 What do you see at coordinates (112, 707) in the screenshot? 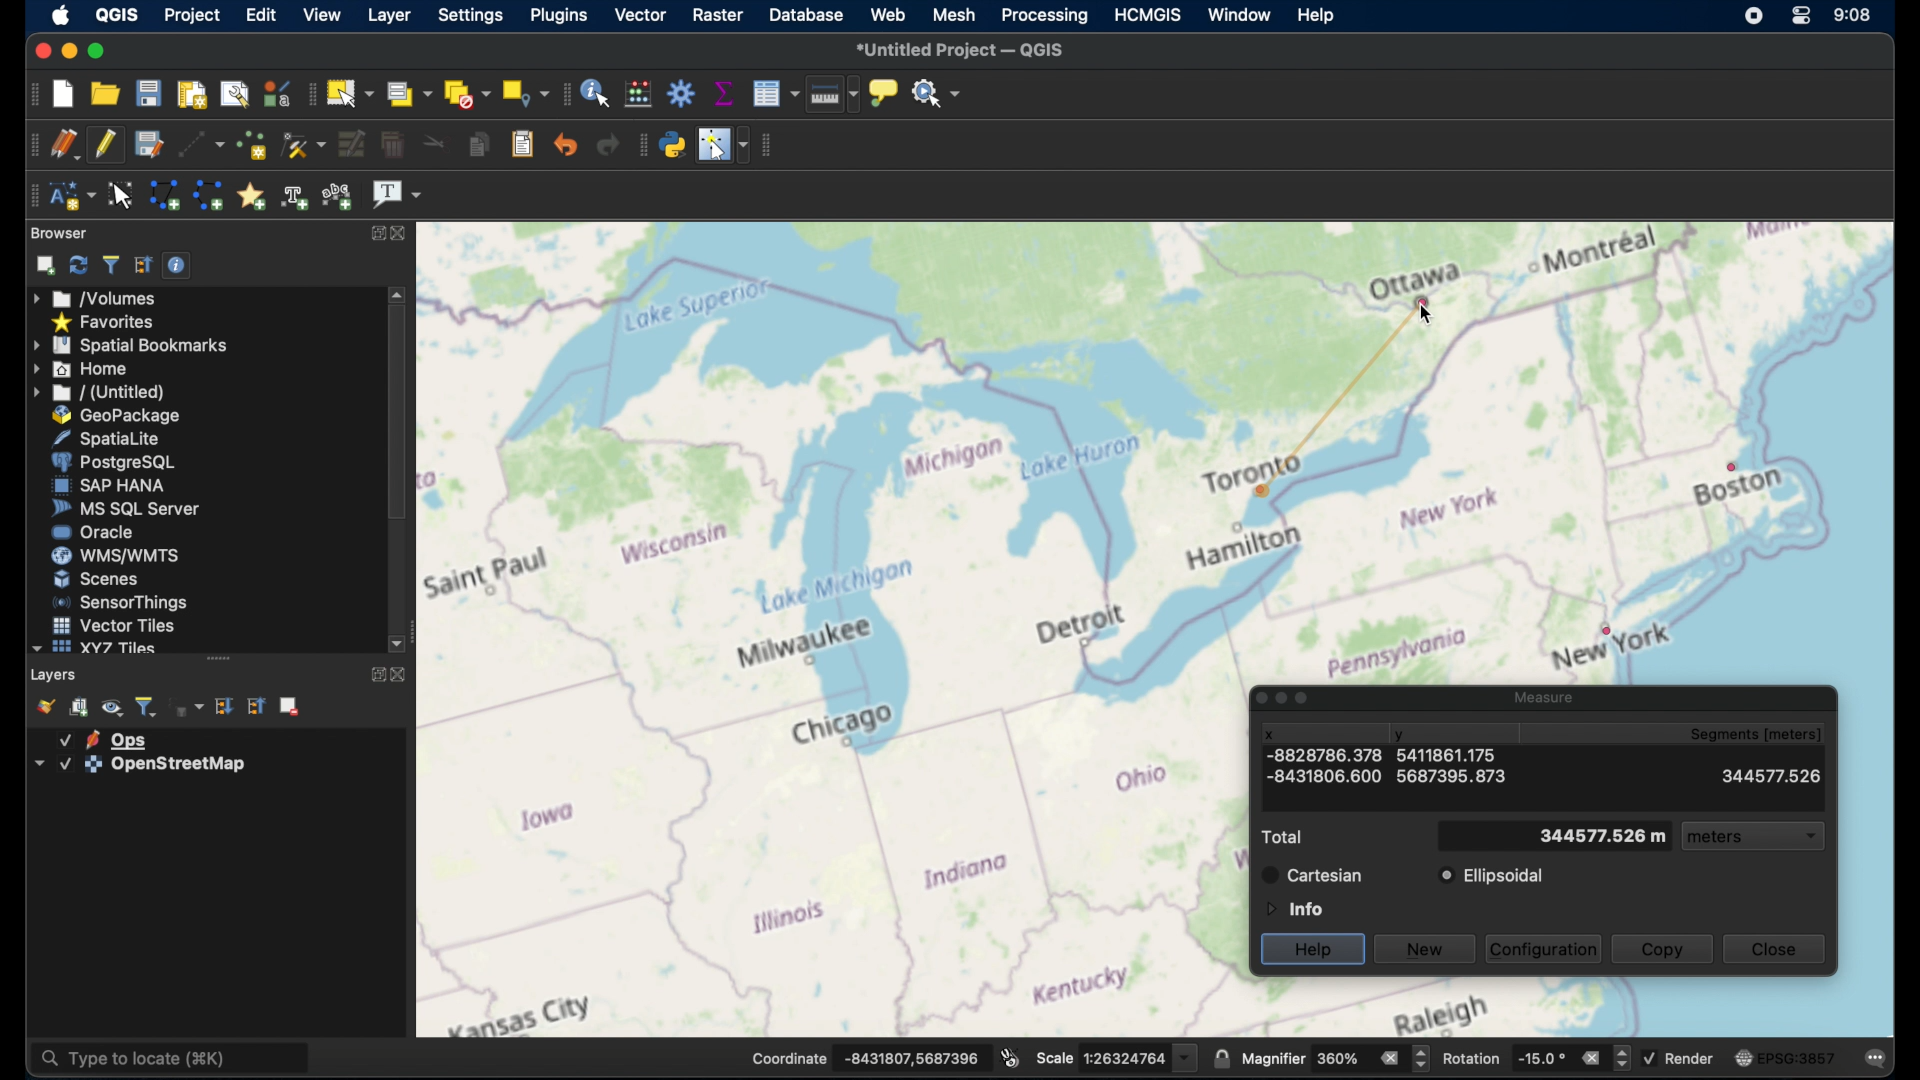
I see `manage map themes` at bounding box center [112, 707].